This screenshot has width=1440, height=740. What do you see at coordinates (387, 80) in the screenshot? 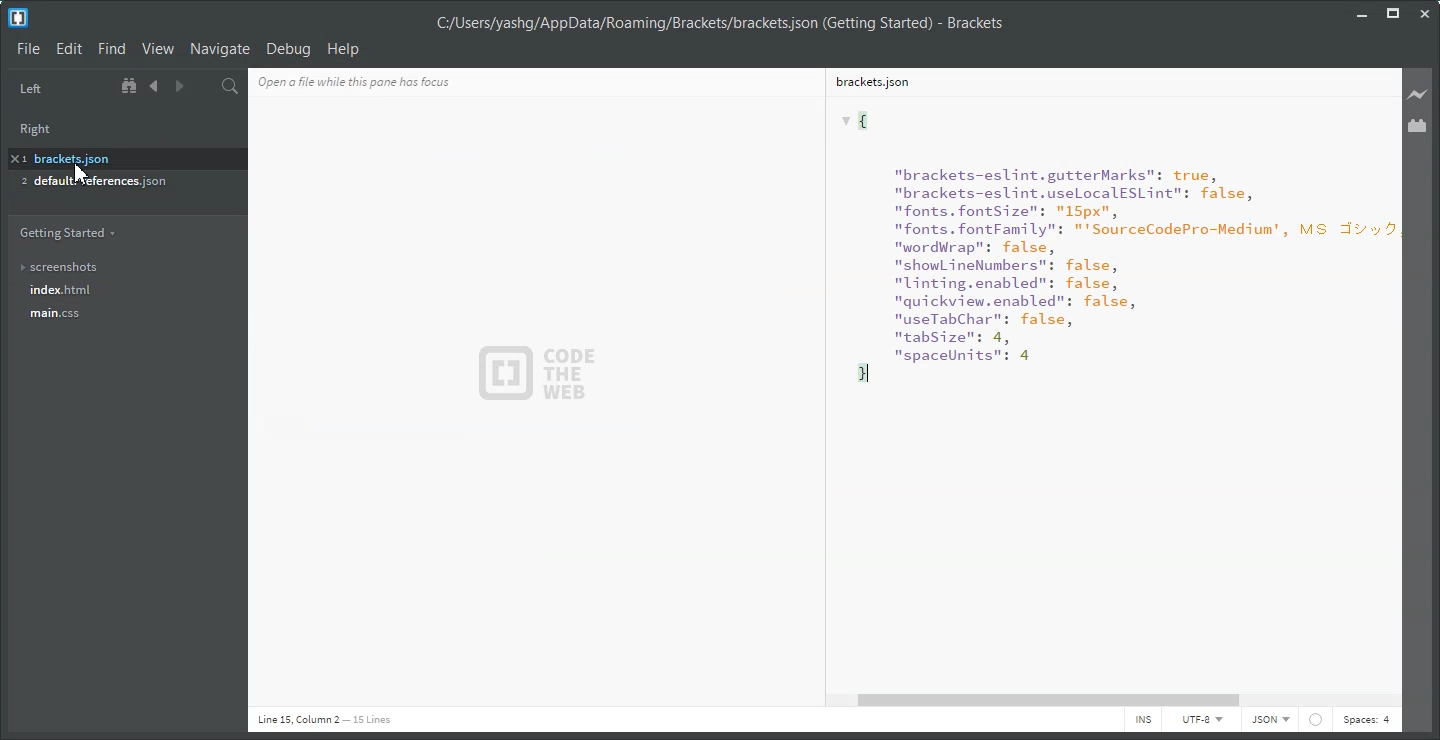
I see `Text` at bounding box center [387, 80].